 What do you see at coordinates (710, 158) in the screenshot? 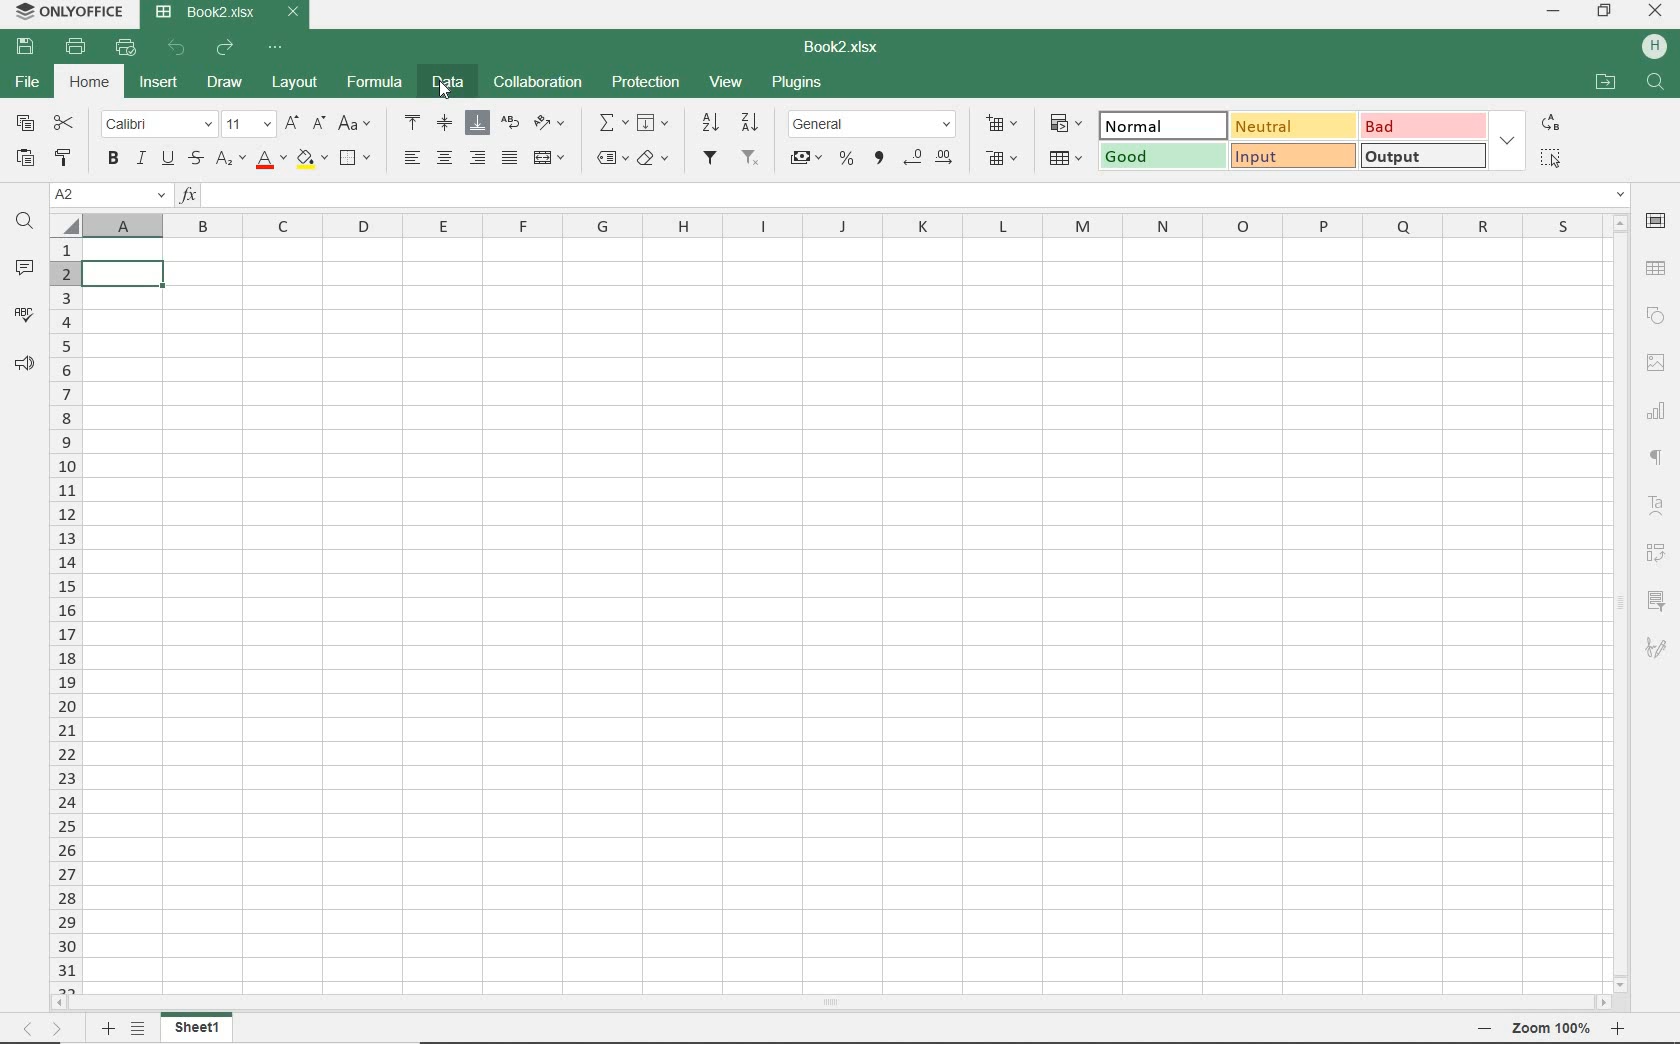
I see `FILTER` at bounding box center [710, 158].